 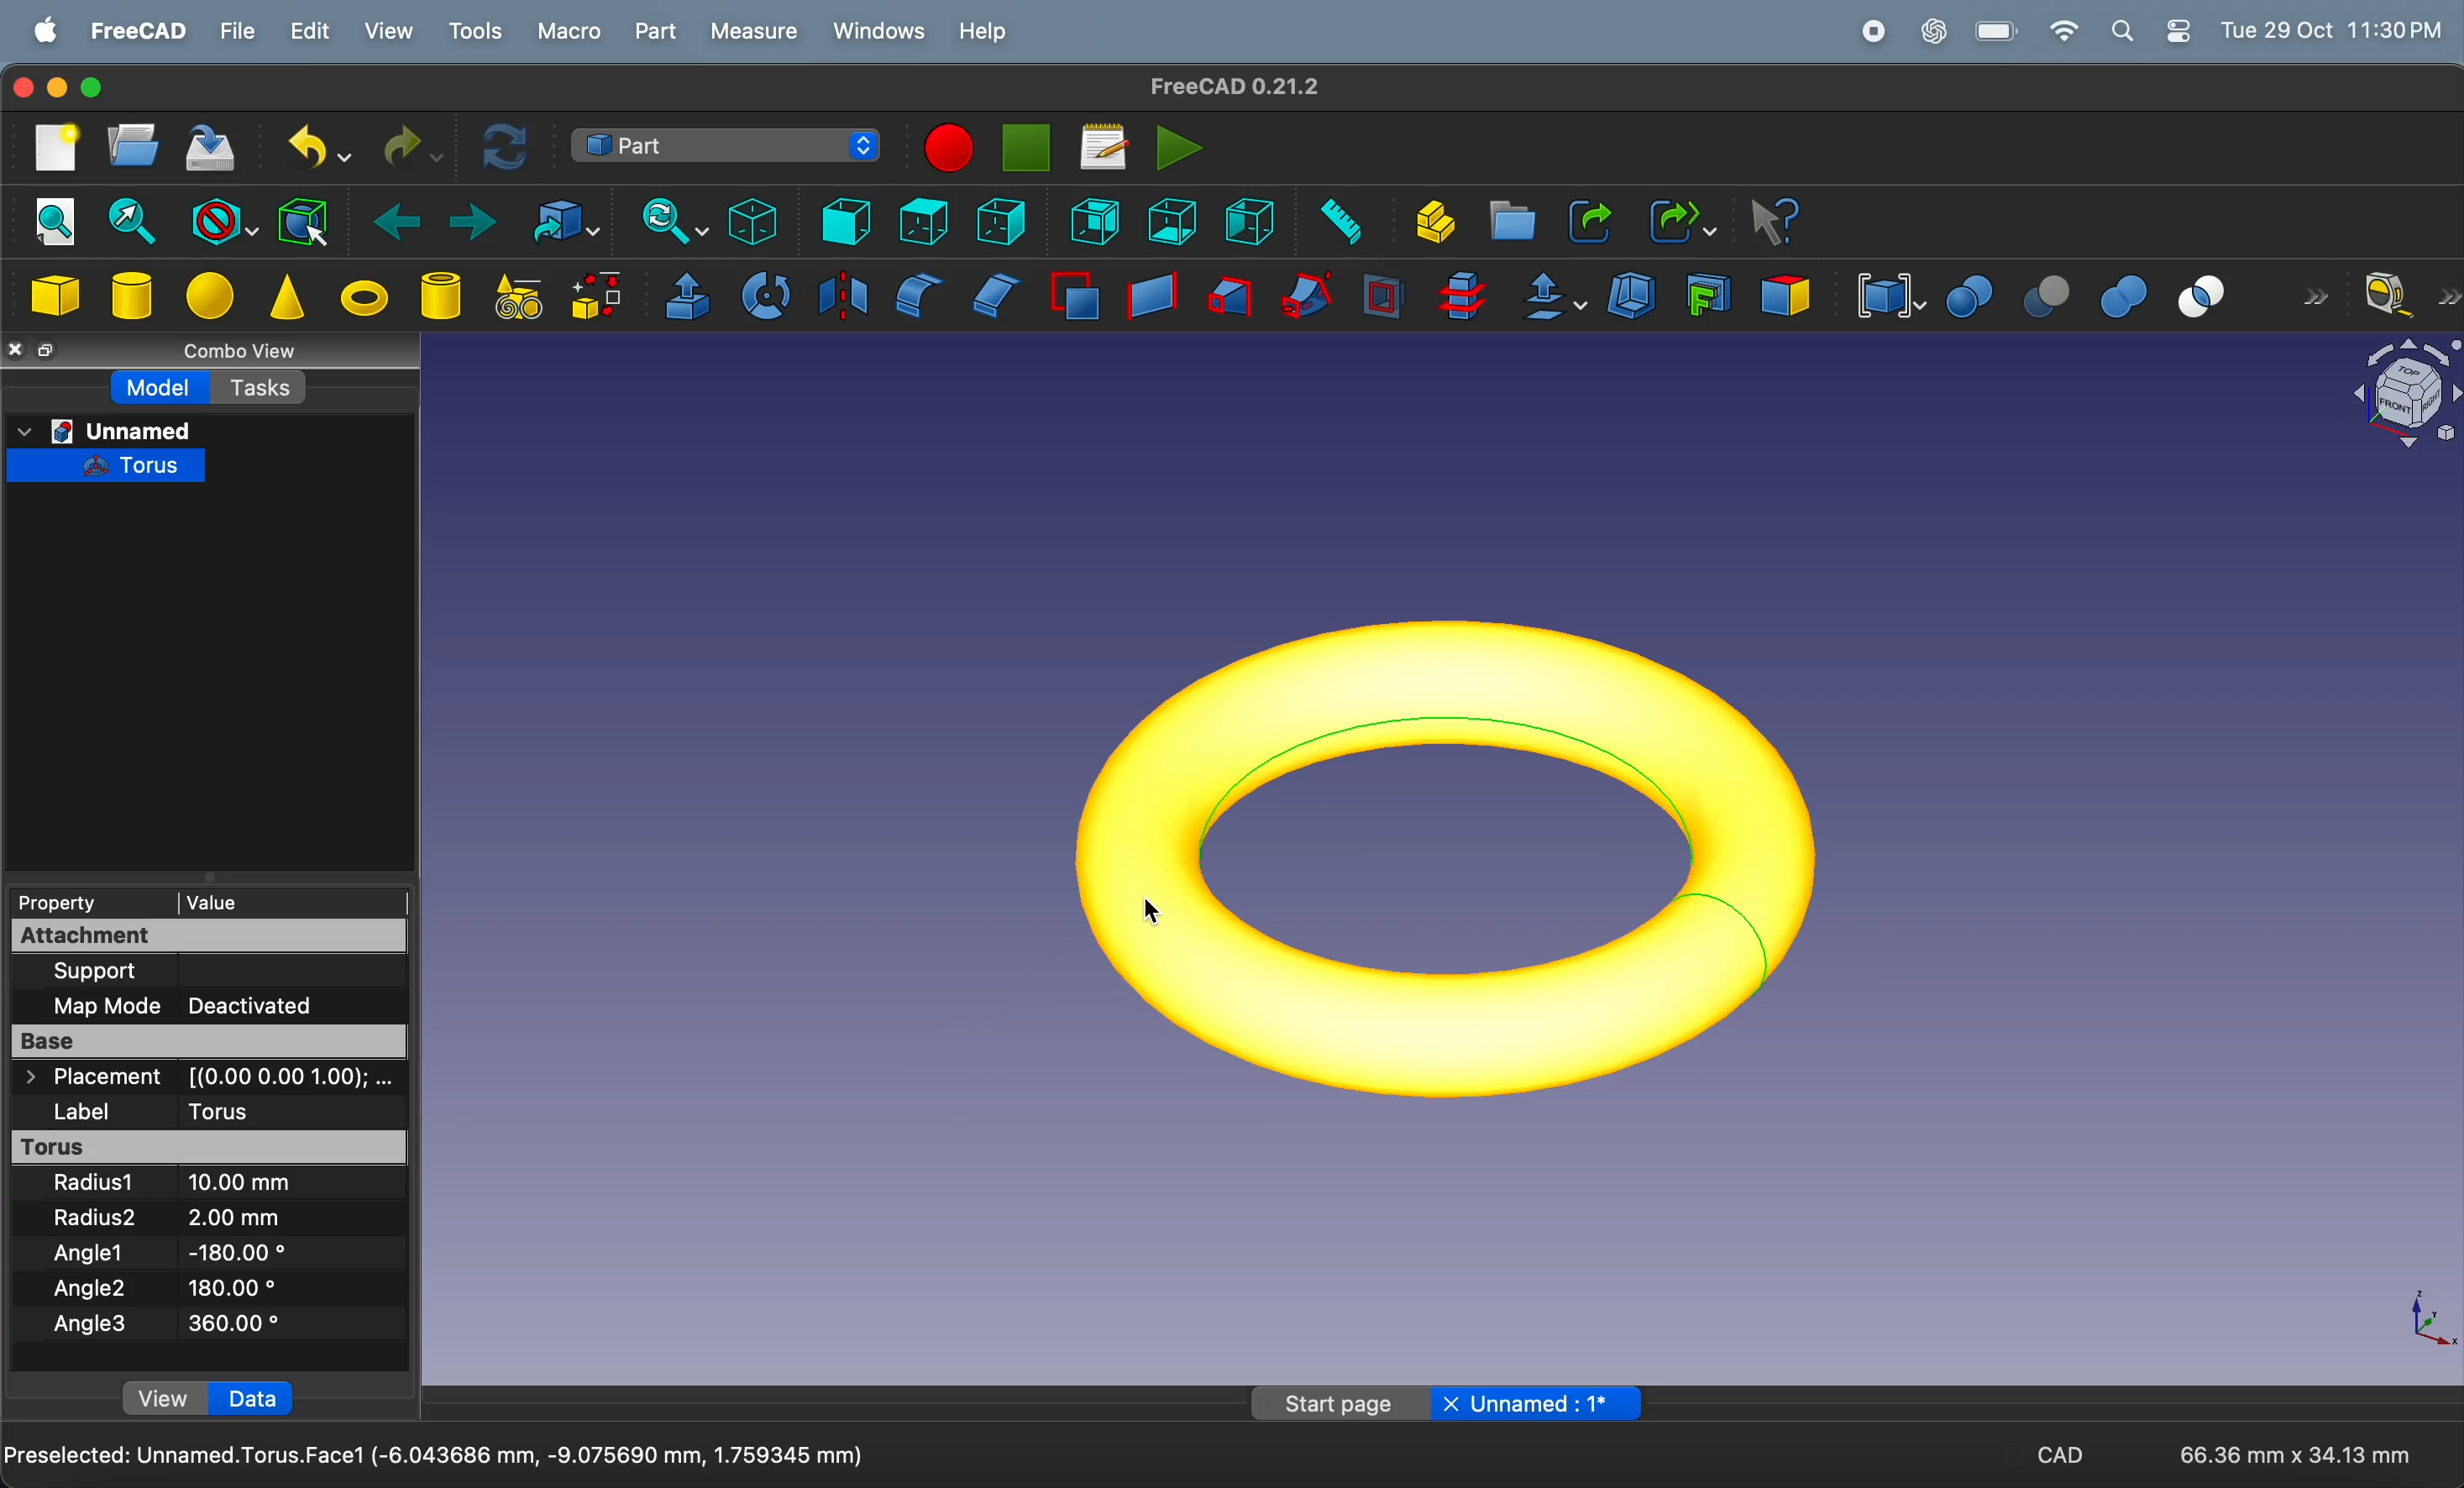 What do you see at coordinates (139, 33) in the screenshot?
I see `free cad` at bounding box center [139, 33].